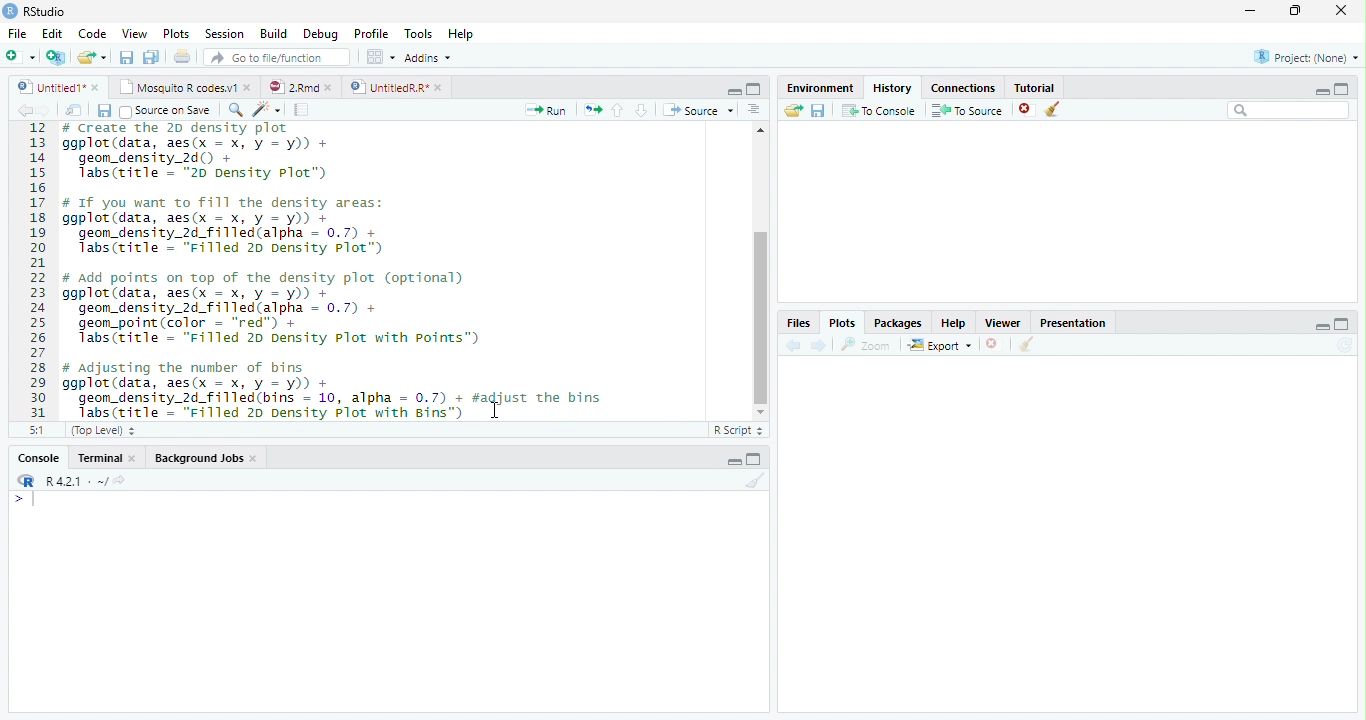  I want to click on maximize, so click(1297, 10).